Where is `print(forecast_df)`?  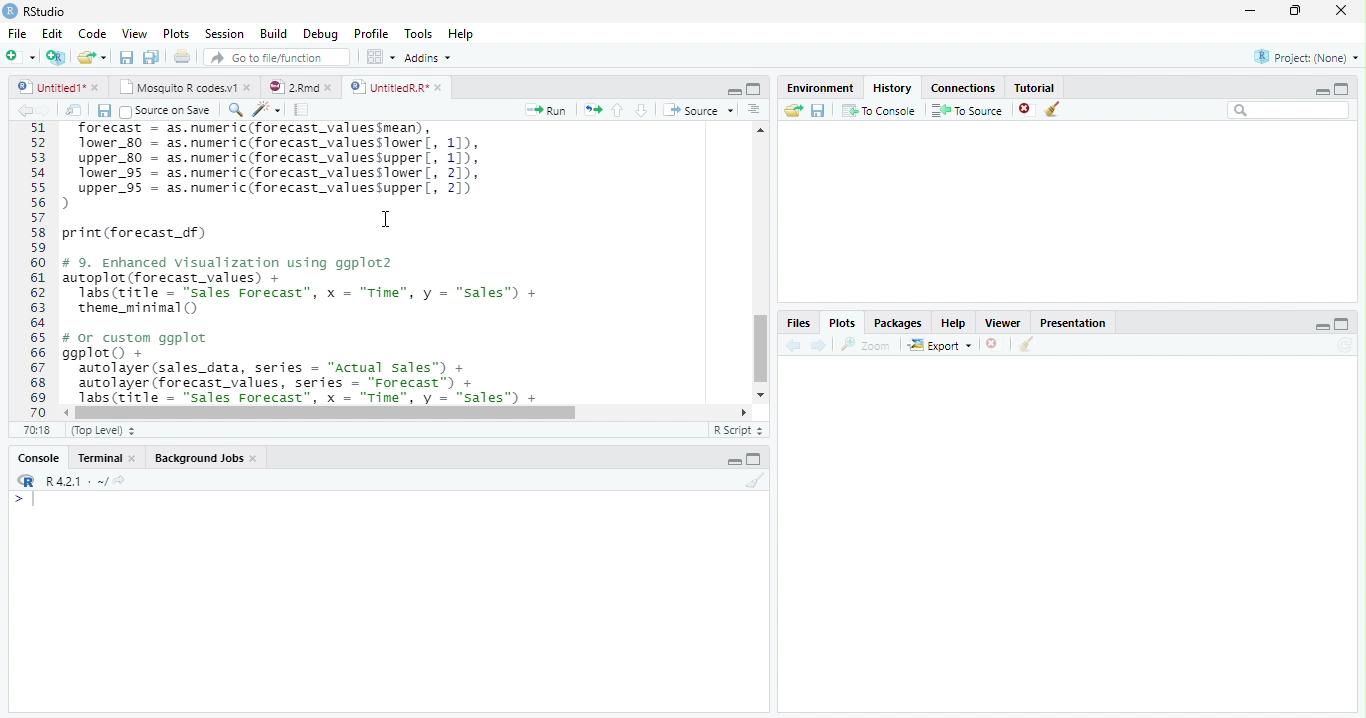 print(forecast_df) is located at coordinates (142, 233).